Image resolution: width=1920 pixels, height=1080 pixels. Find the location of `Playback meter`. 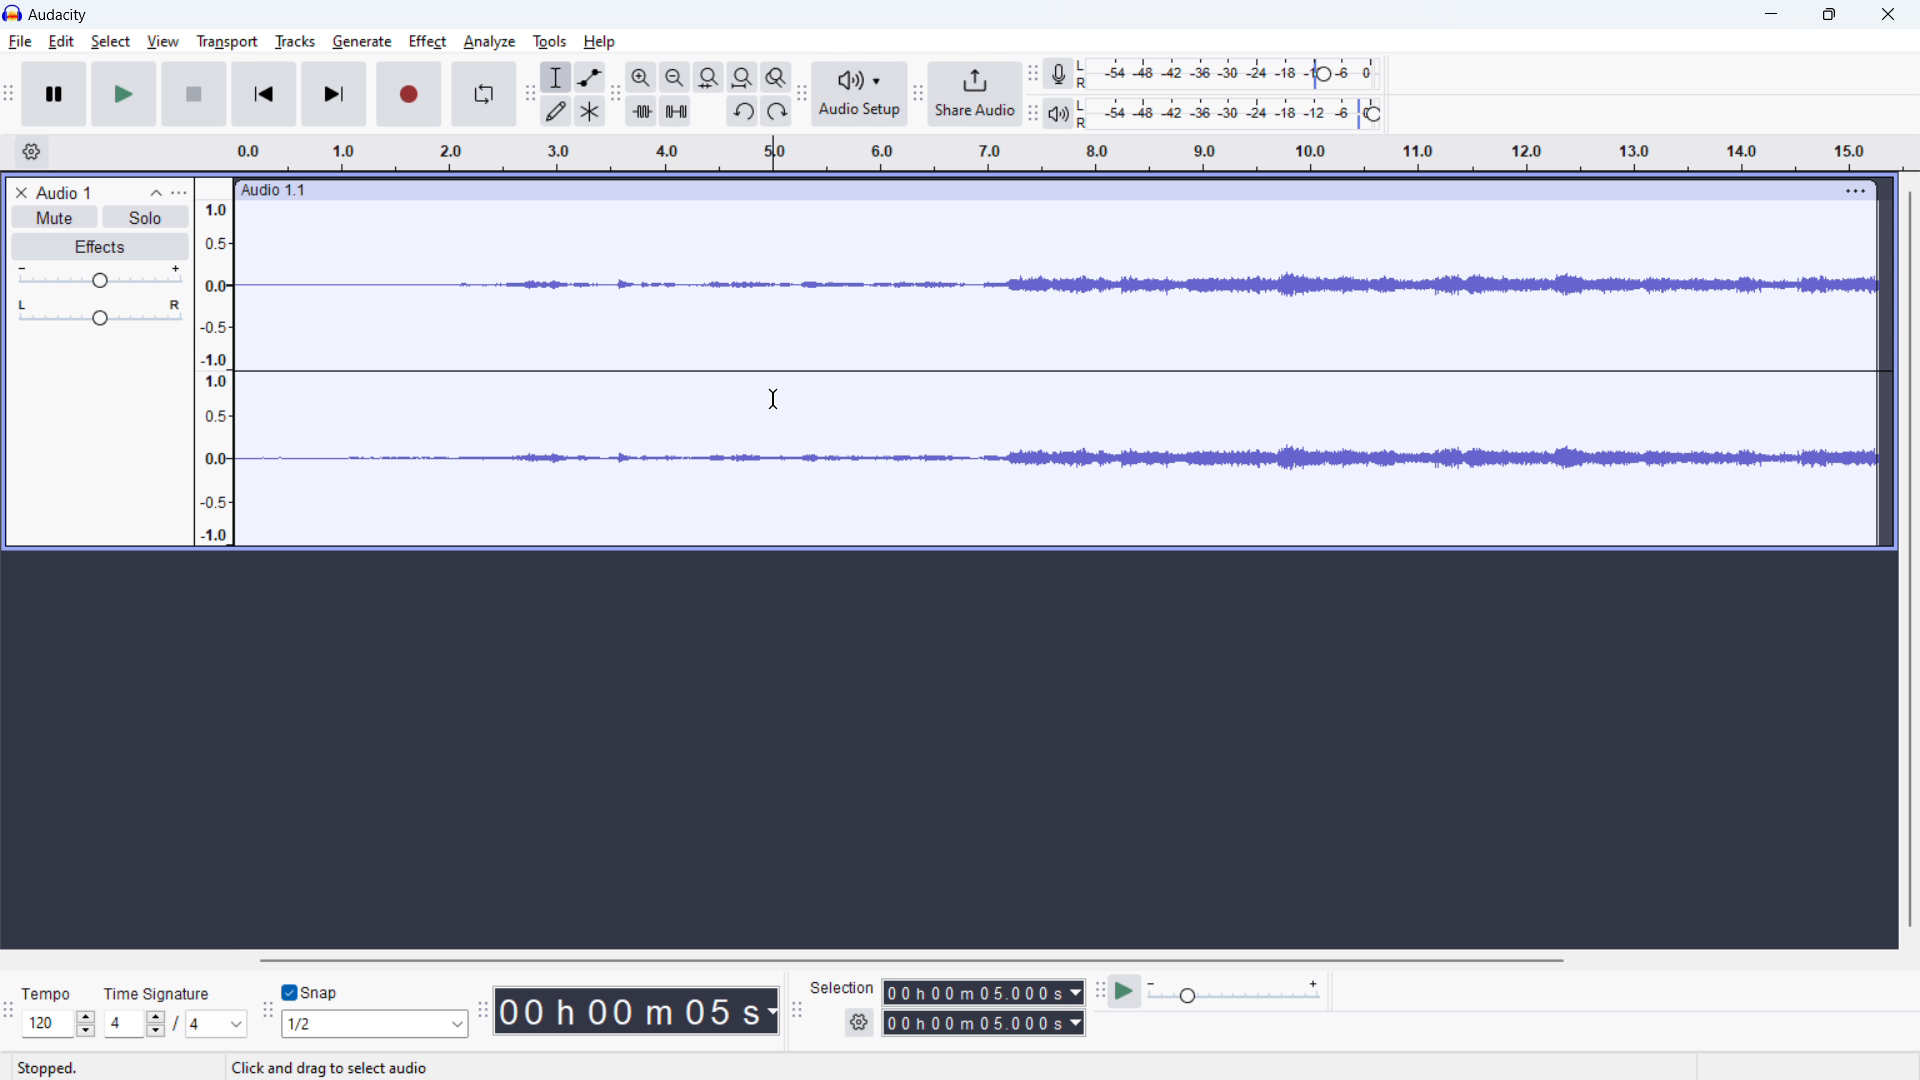

Playback meter is located at coordinates (1062, 113).